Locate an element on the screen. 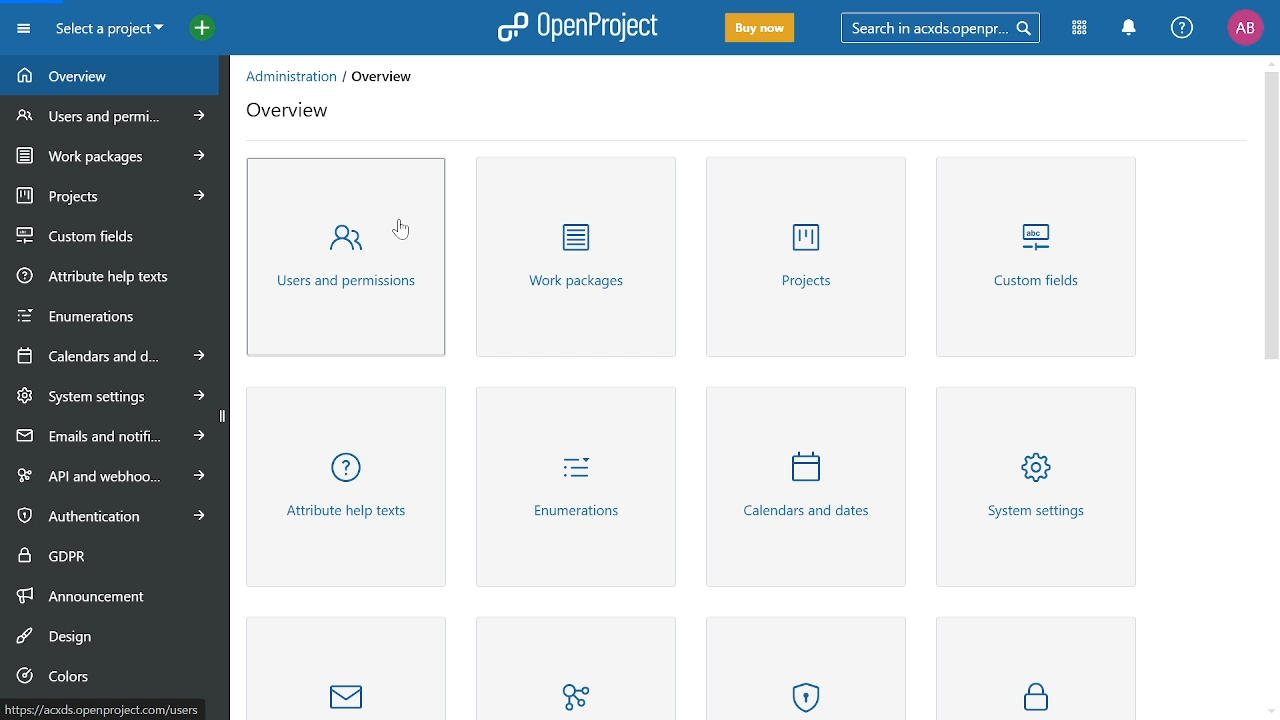 Image resolution: width=1280 pixels, height=720 pixels. Emails and notifications is located at coordinates (114, 434).